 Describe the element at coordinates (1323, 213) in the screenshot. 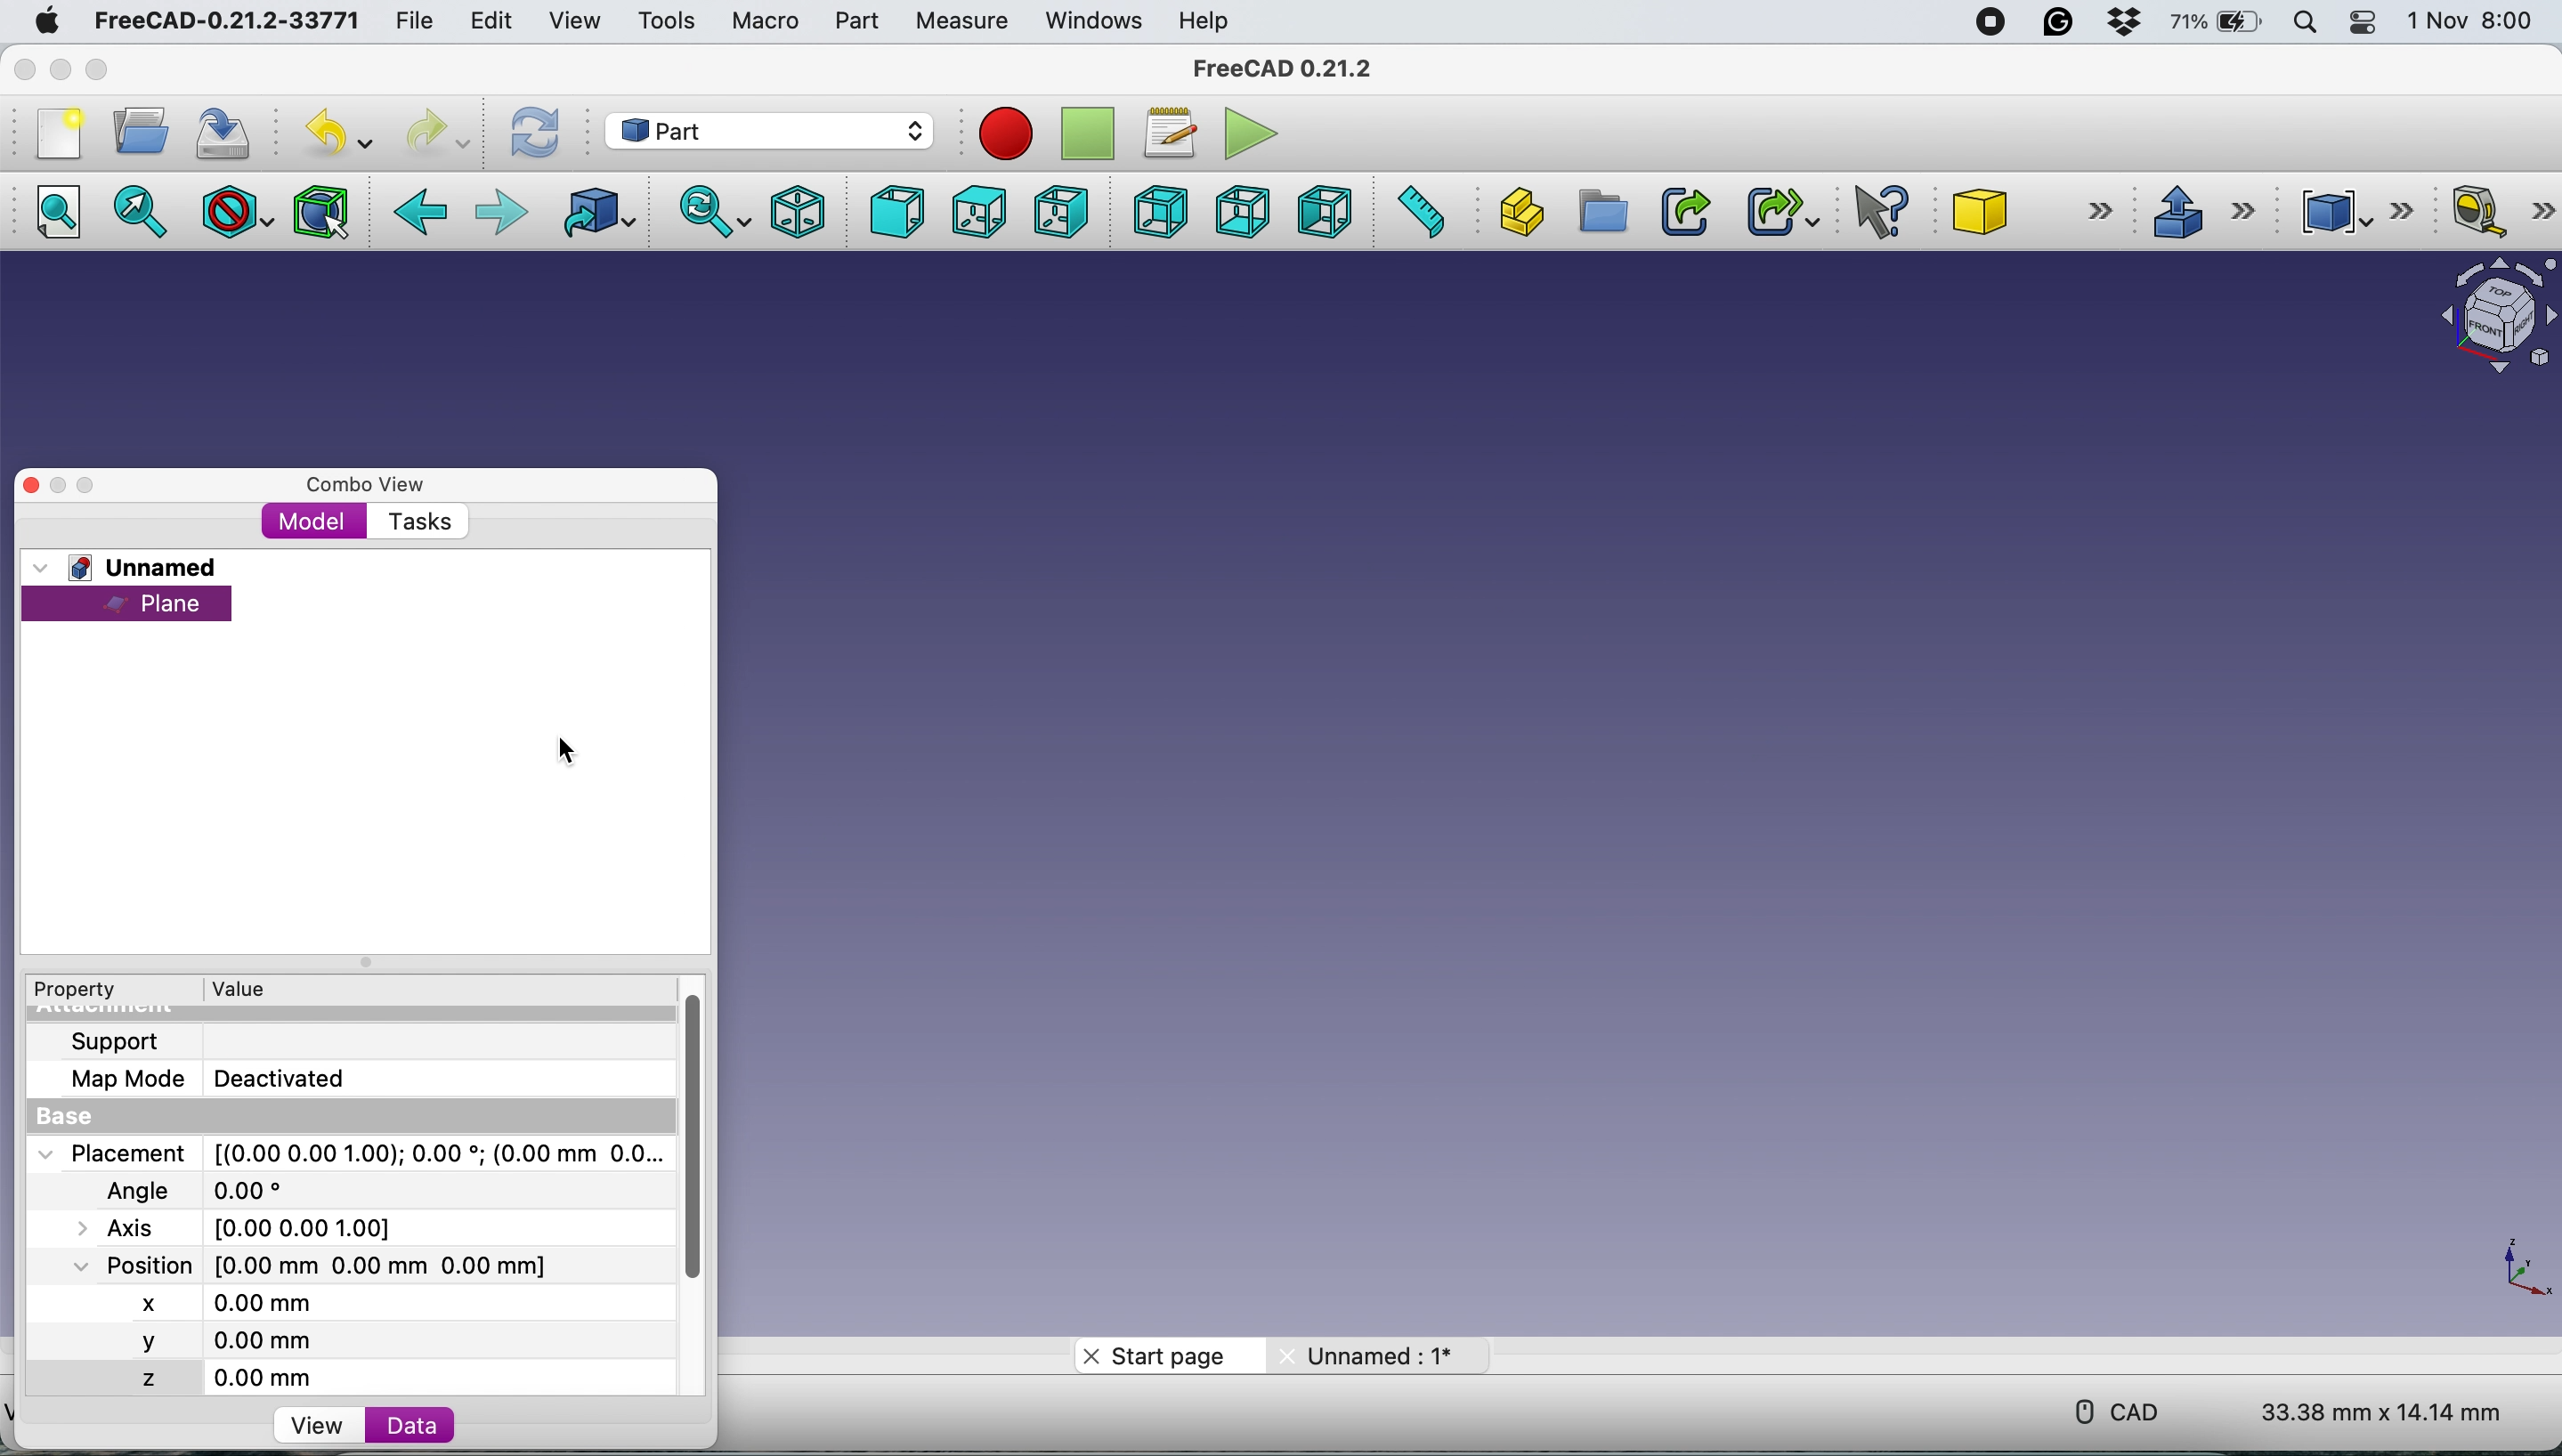

I see `left` at that location.